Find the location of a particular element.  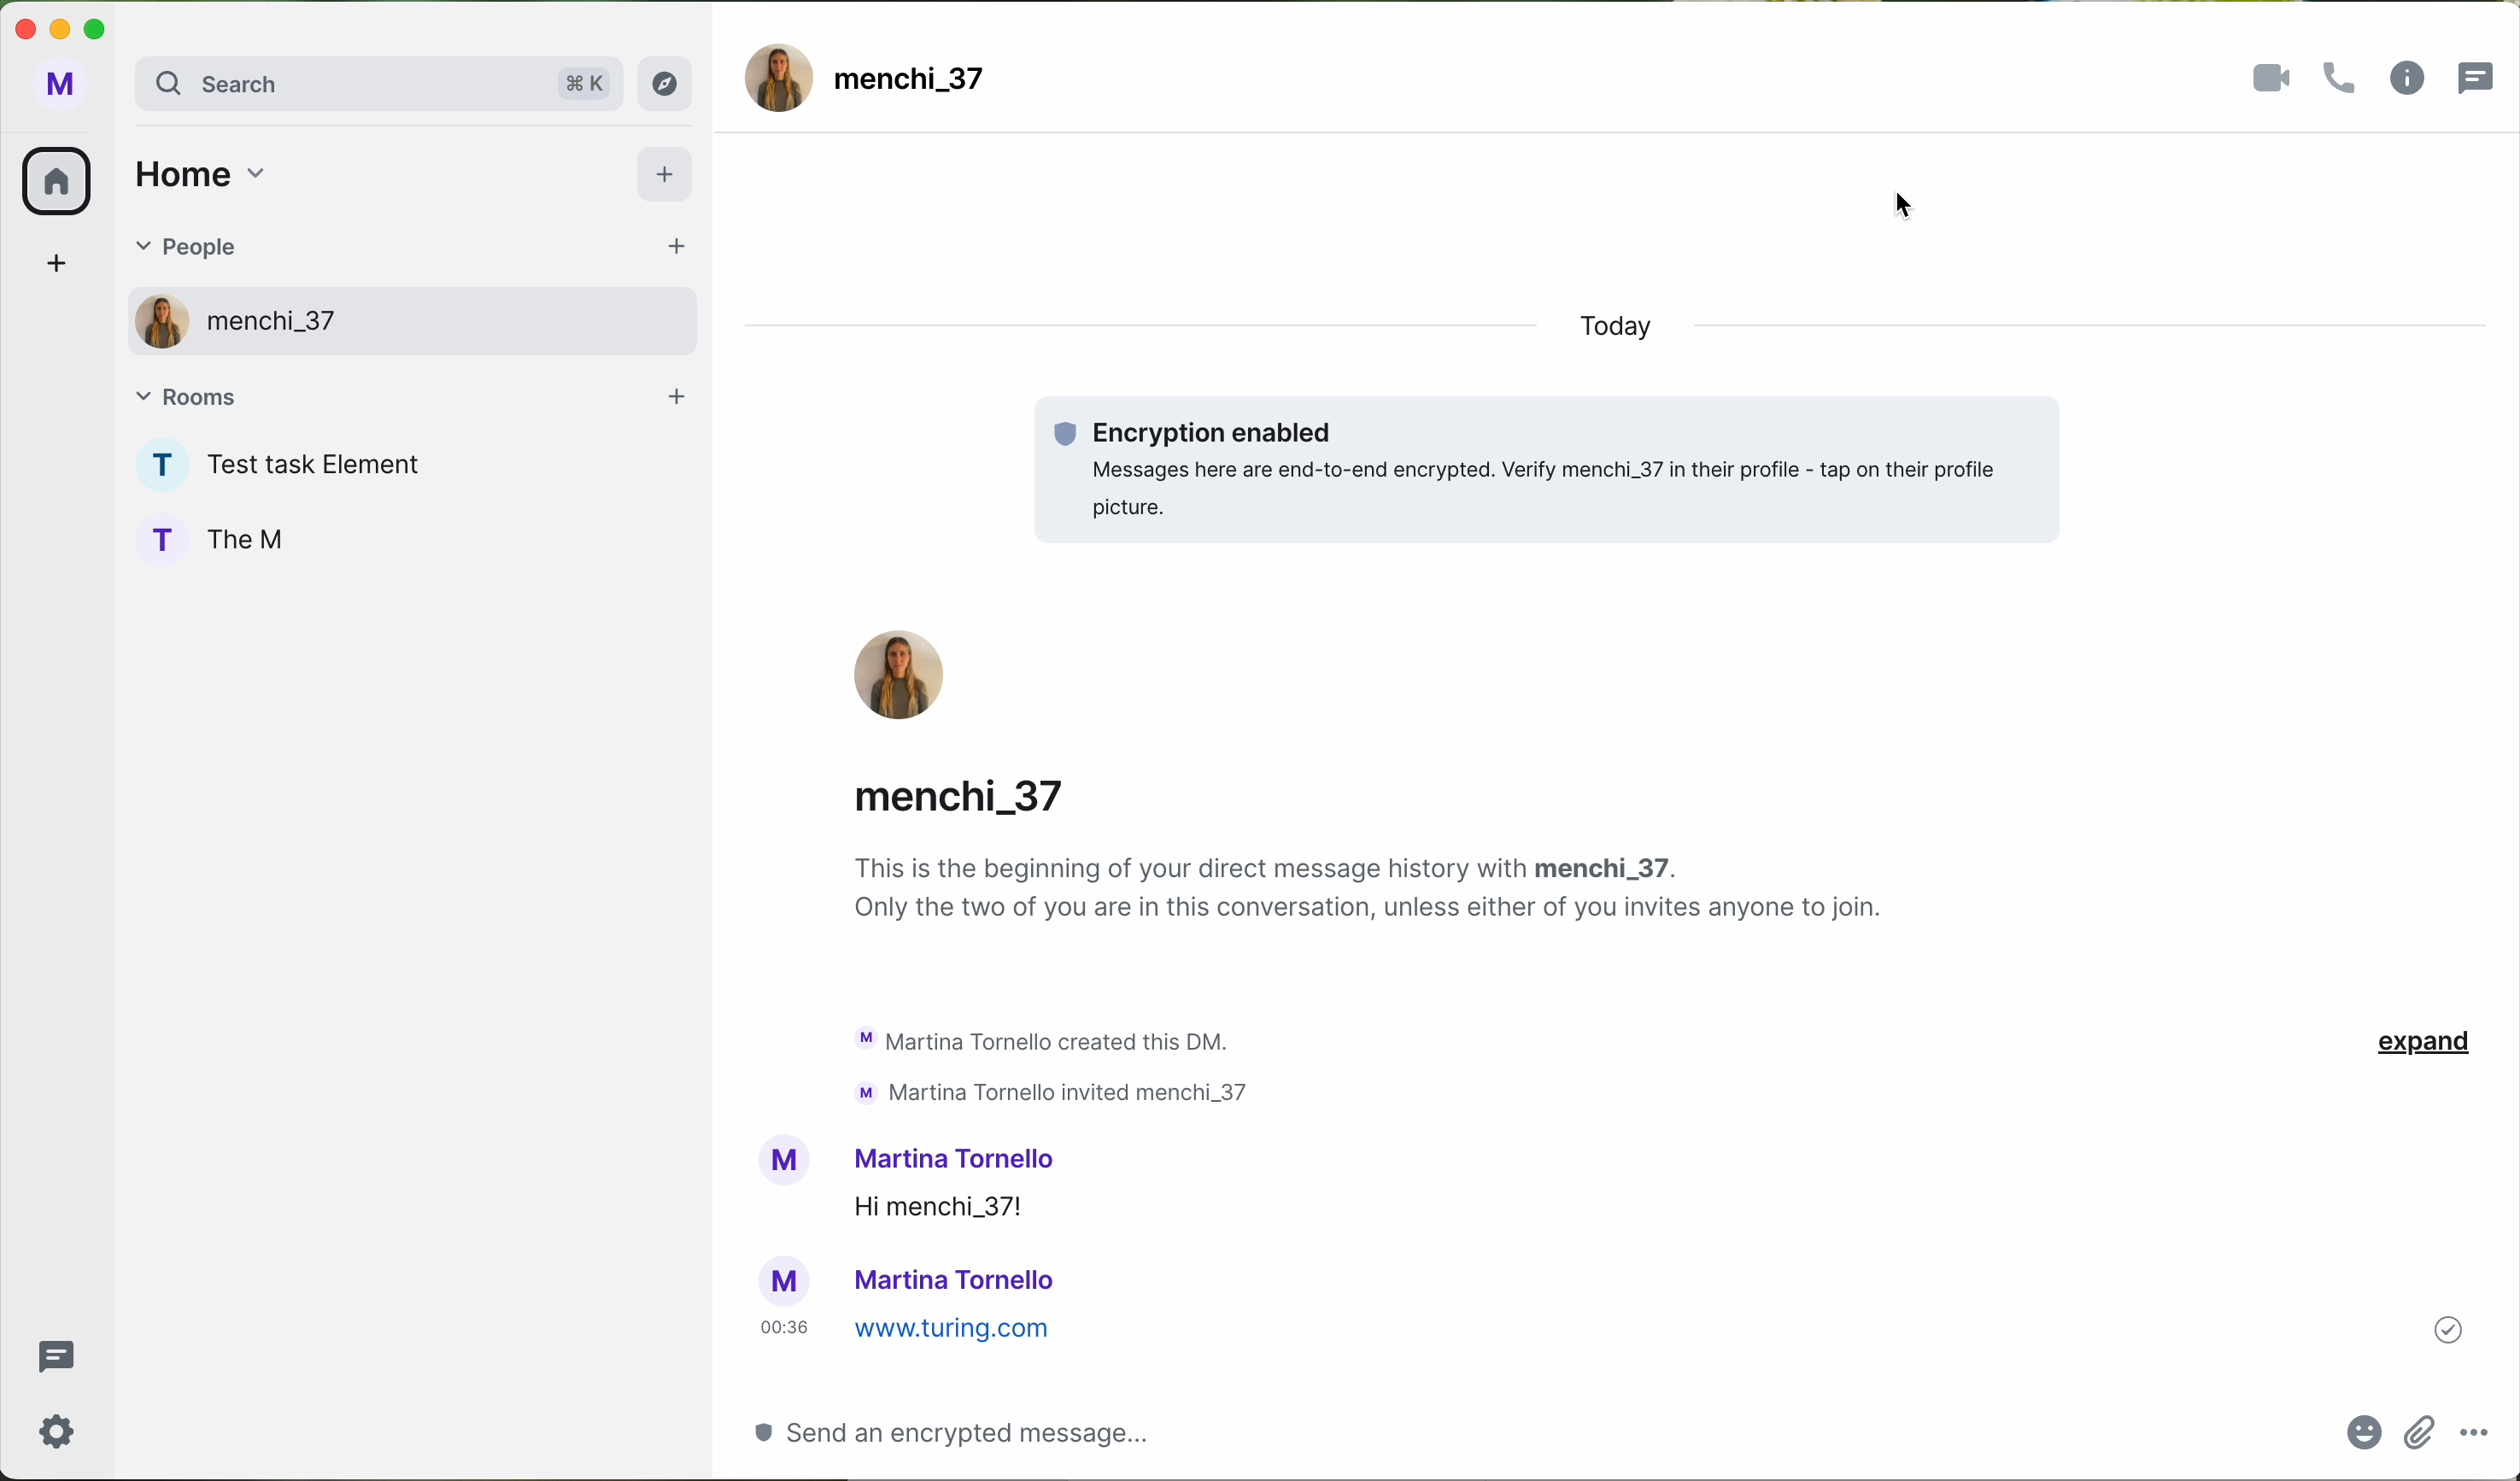

cursor is located at coordinates (1906, 206).